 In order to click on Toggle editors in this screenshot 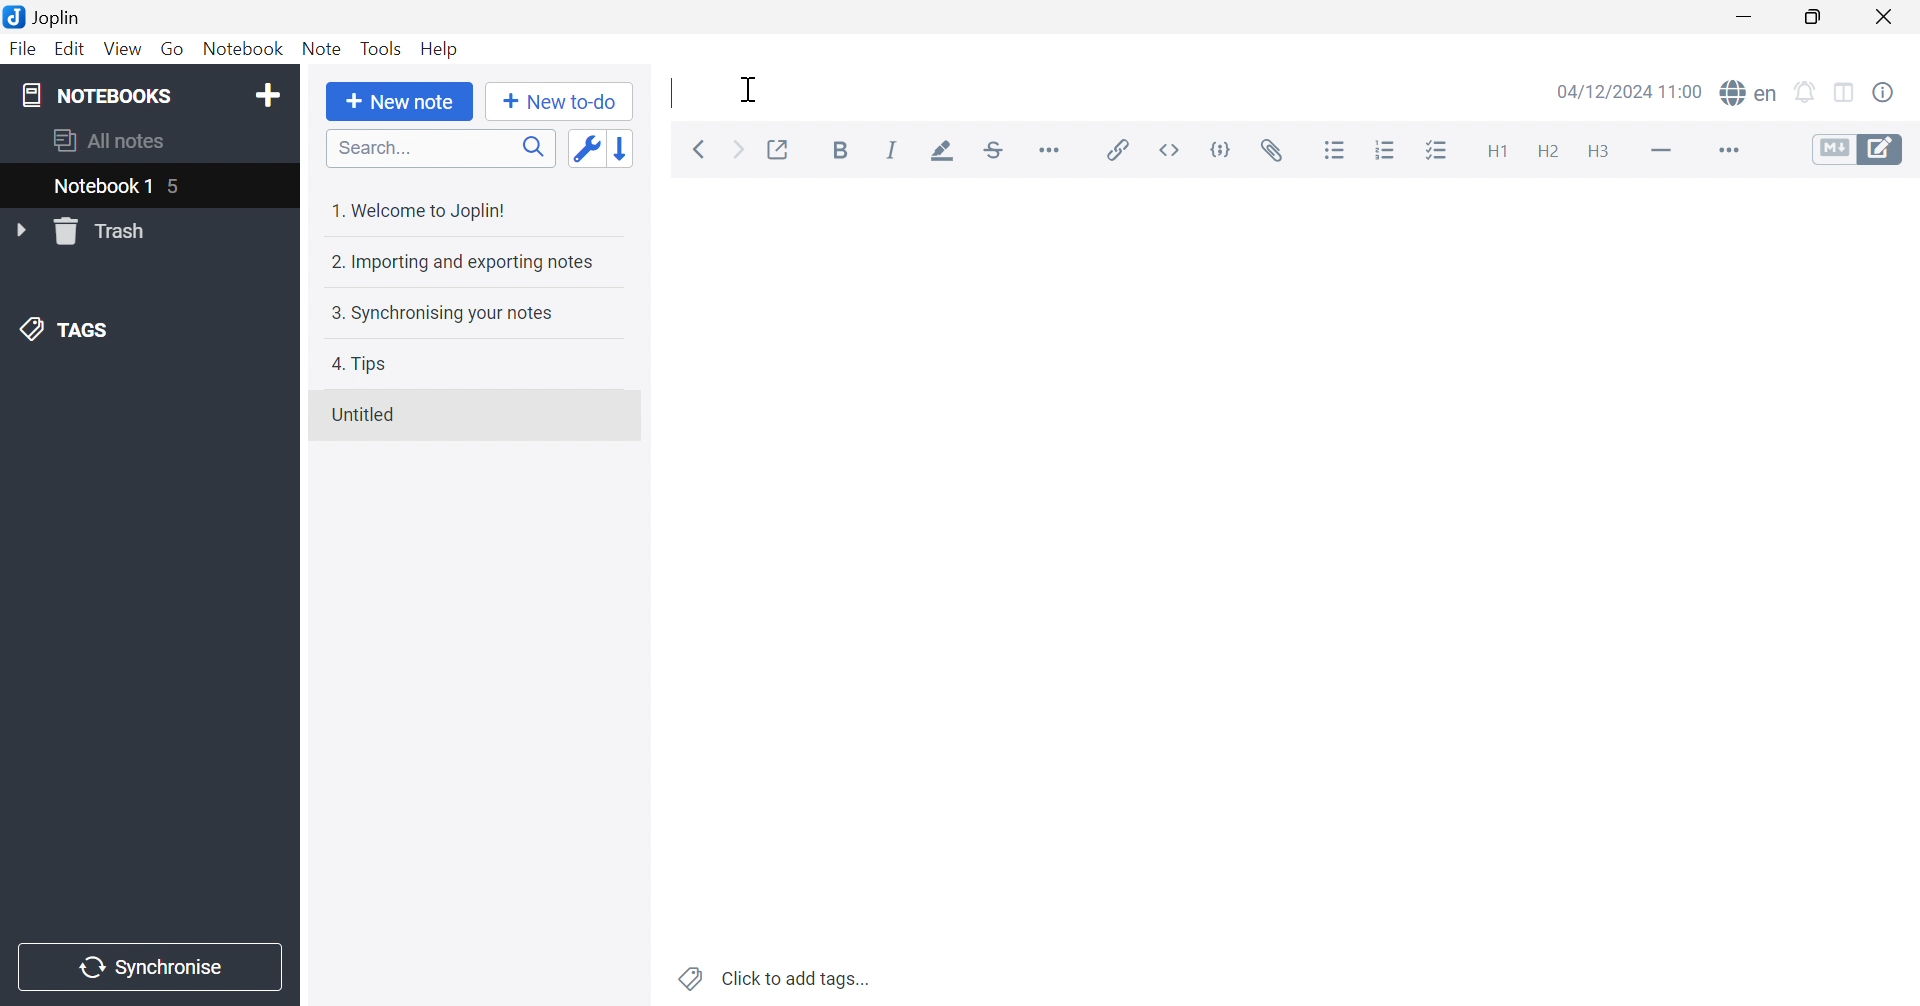, I will do `click(1858, 150)`.